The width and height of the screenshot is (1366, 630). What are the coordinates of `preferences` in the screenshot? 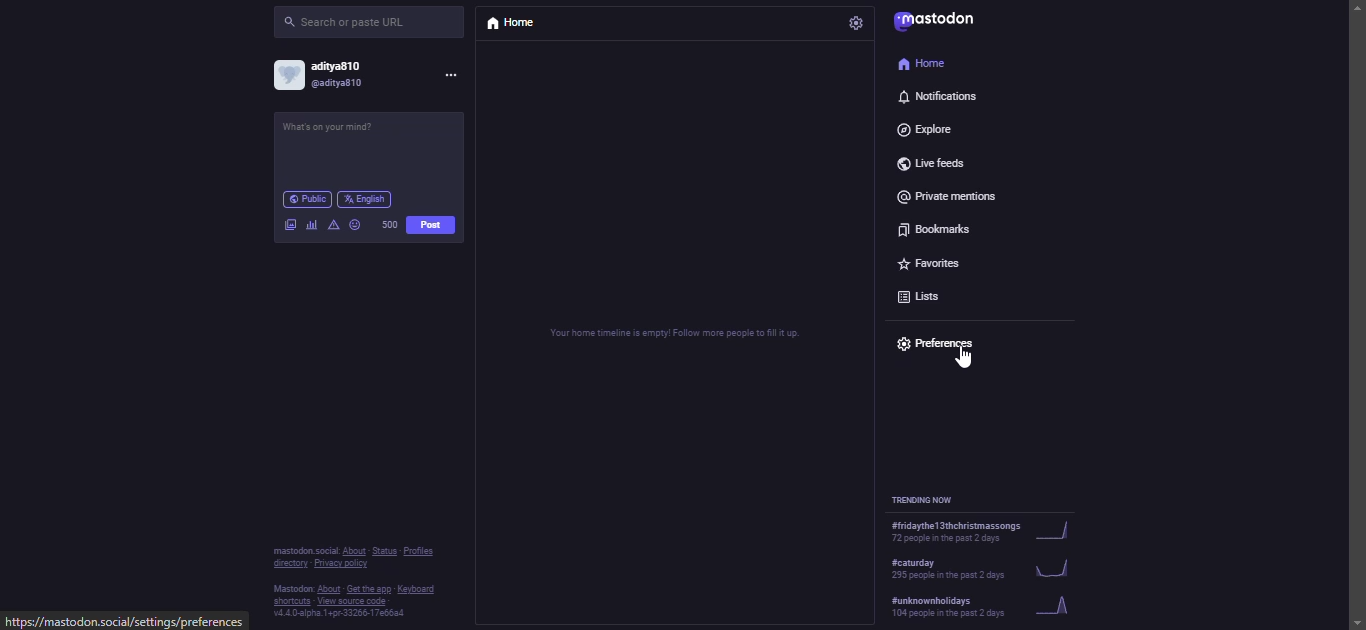 It's located at (938, 344).